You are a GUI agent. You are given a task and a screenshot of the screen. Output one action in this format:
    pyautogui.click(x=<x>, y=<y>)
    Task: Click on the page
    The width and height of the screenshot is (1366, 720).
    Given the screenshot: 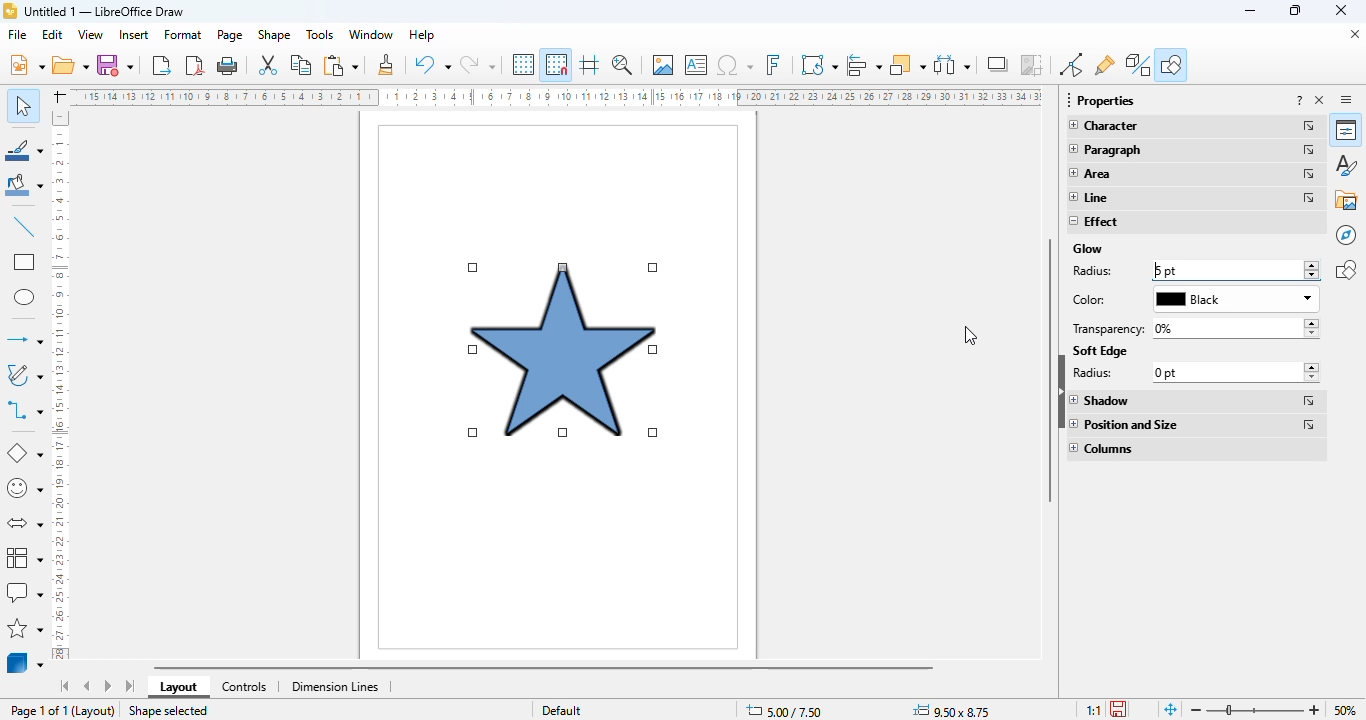 What is the action you would take?
    pyautogui.click(x=231, y=34)
    